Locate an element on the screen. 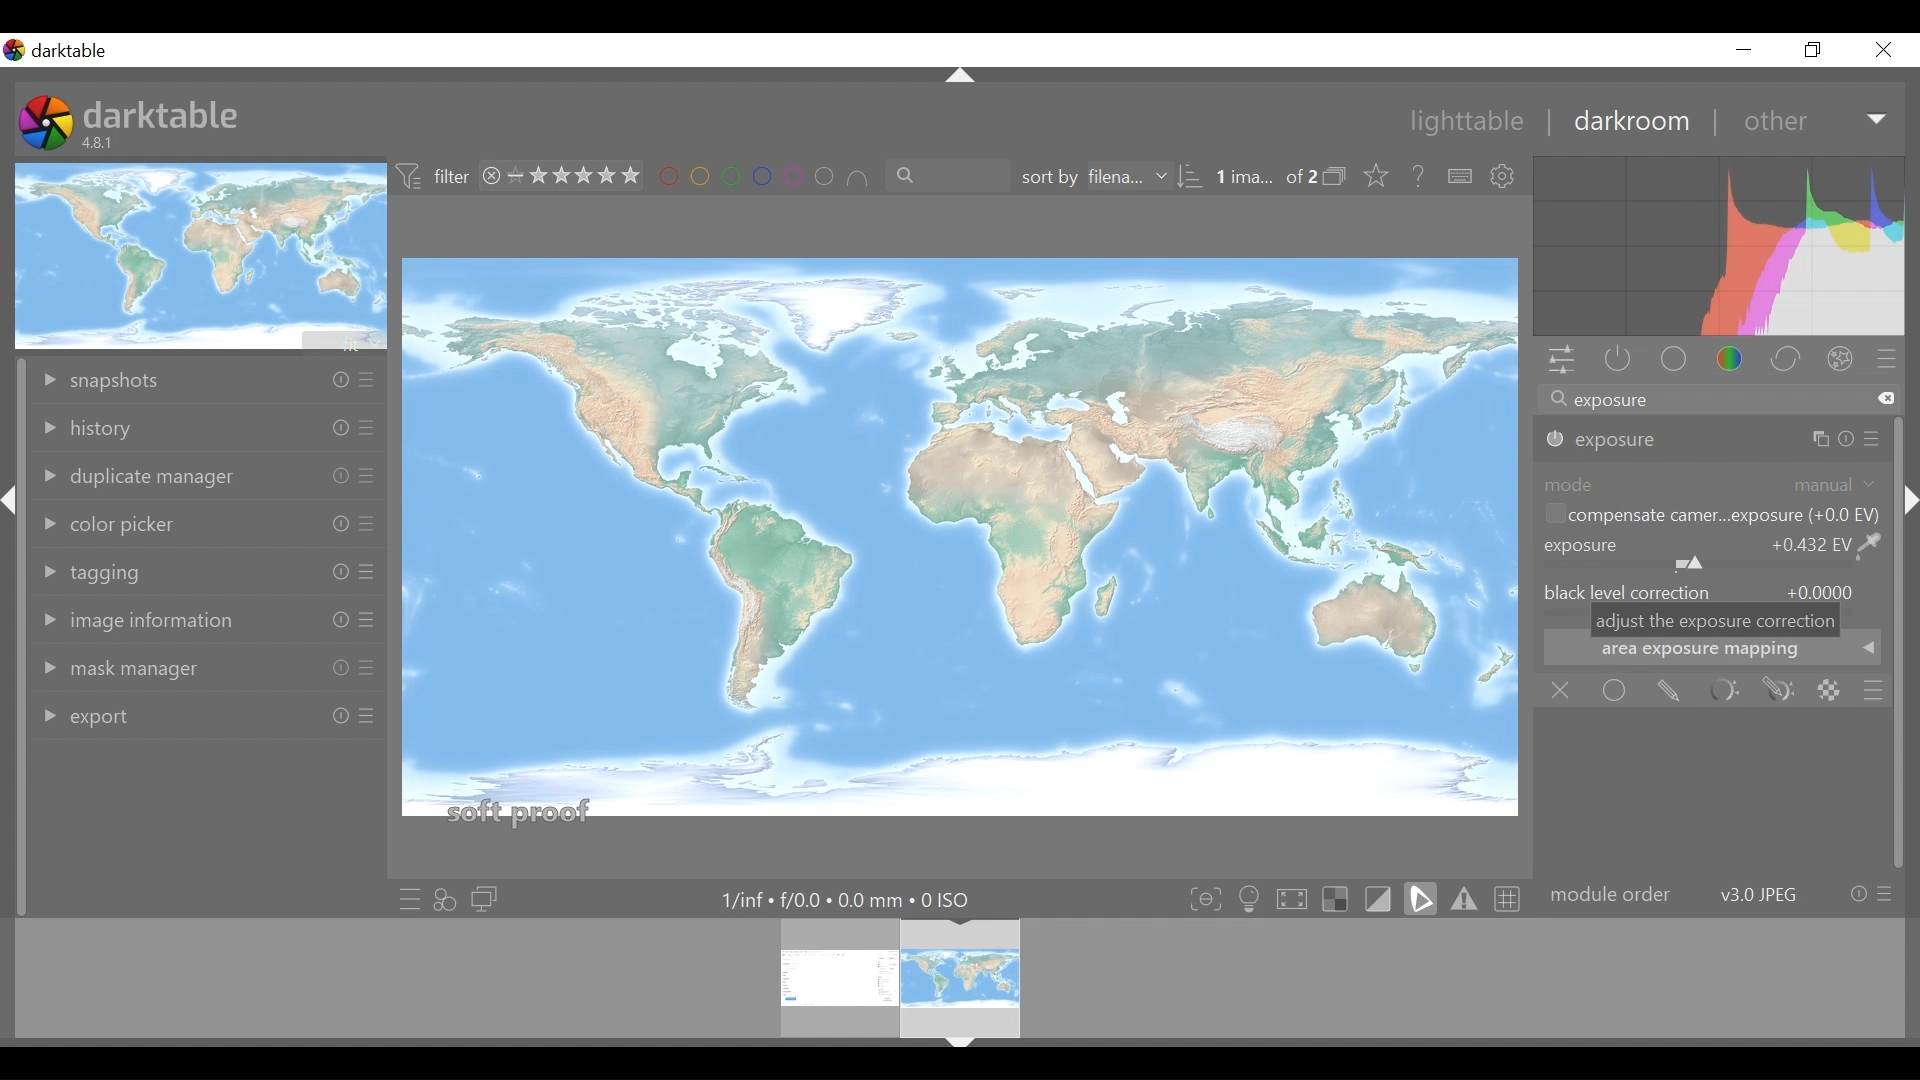 The height and width of the screenshot is (1080, 1920). export is located at coordinates (125, 713).